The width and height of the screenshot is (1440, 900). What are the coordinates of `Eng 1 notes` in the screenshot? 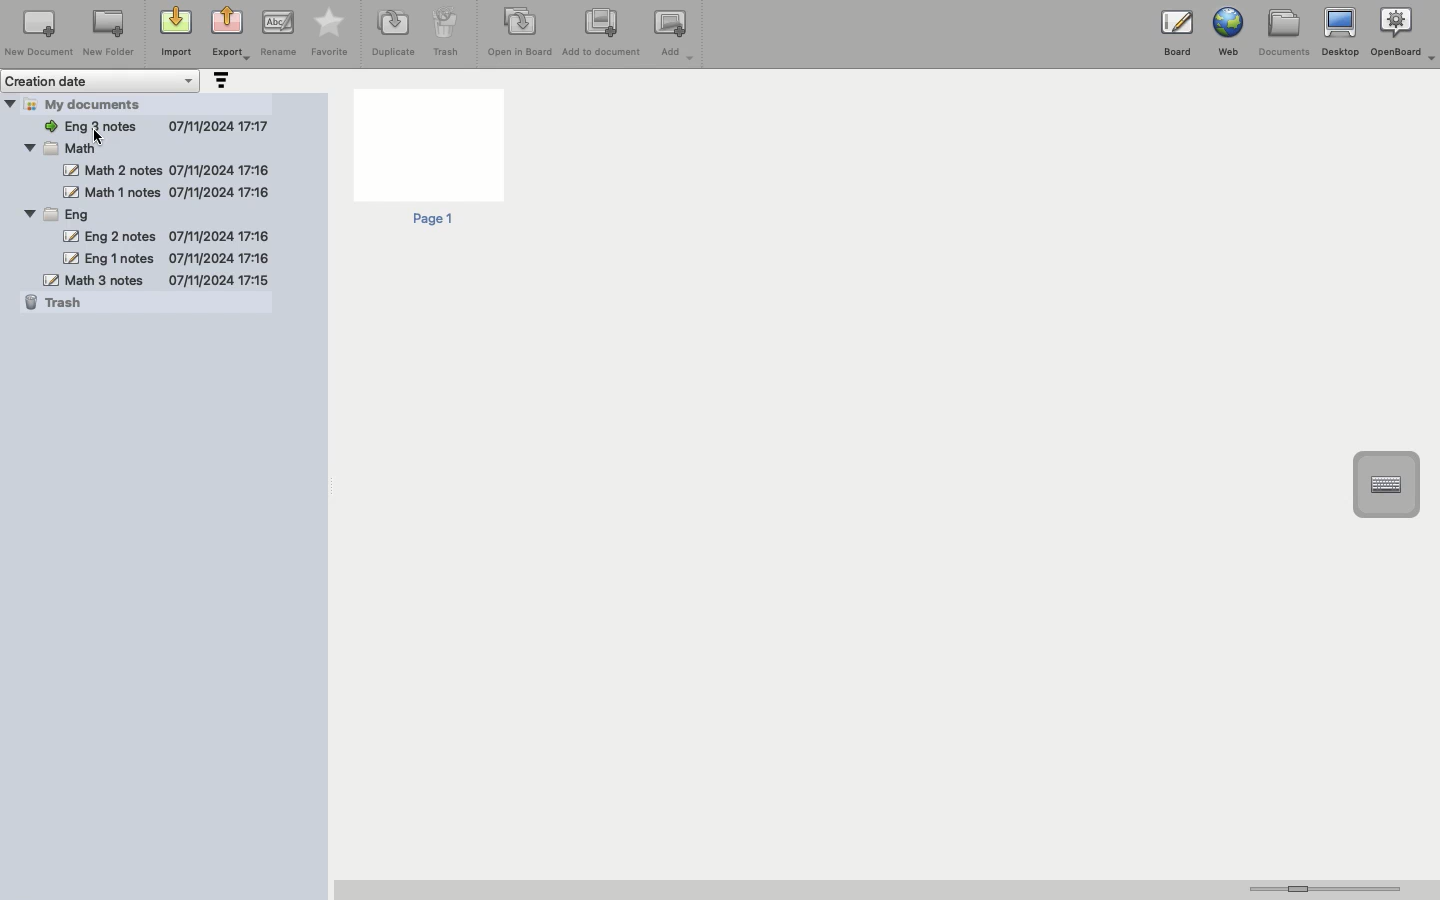 It's located at (165, 258).